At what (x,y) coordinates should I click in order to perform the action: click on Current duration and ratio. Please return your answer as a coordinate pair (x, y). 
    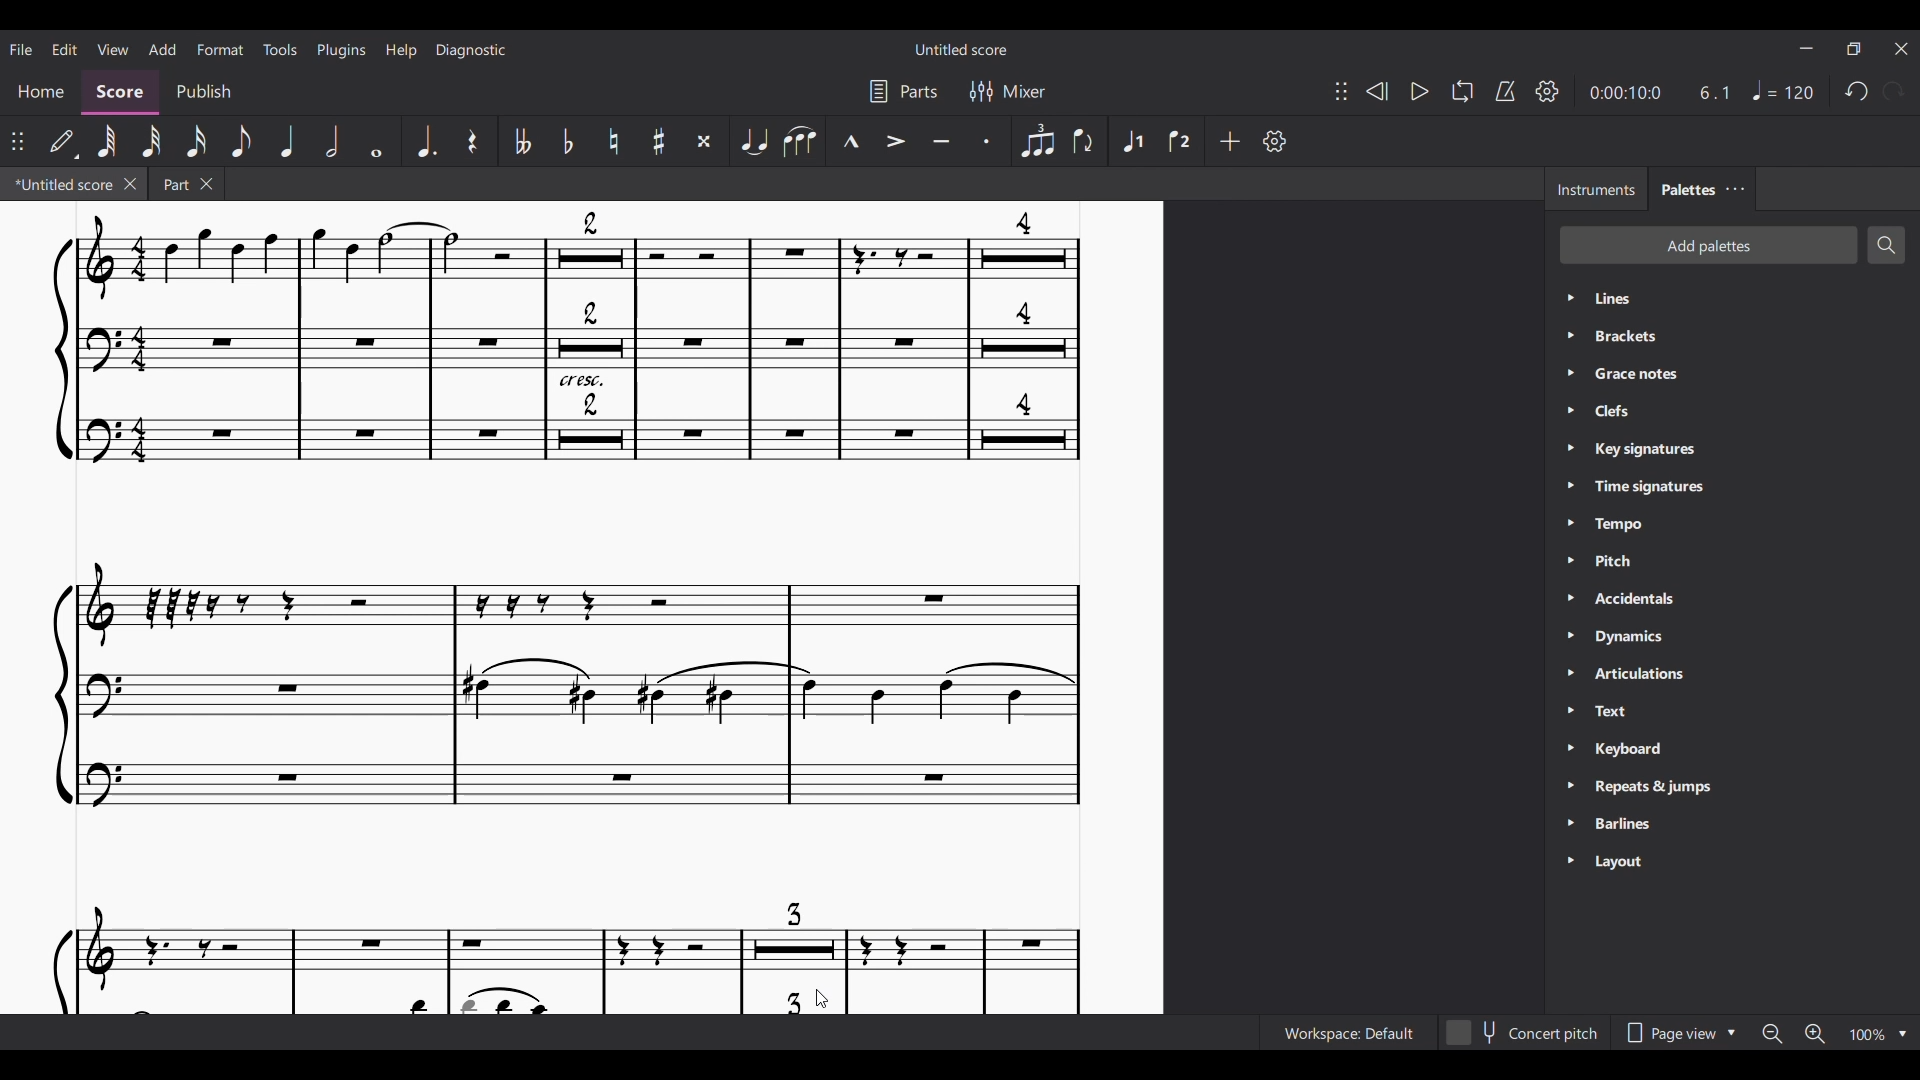
    Looking at the image, I should click on (1658, 92).